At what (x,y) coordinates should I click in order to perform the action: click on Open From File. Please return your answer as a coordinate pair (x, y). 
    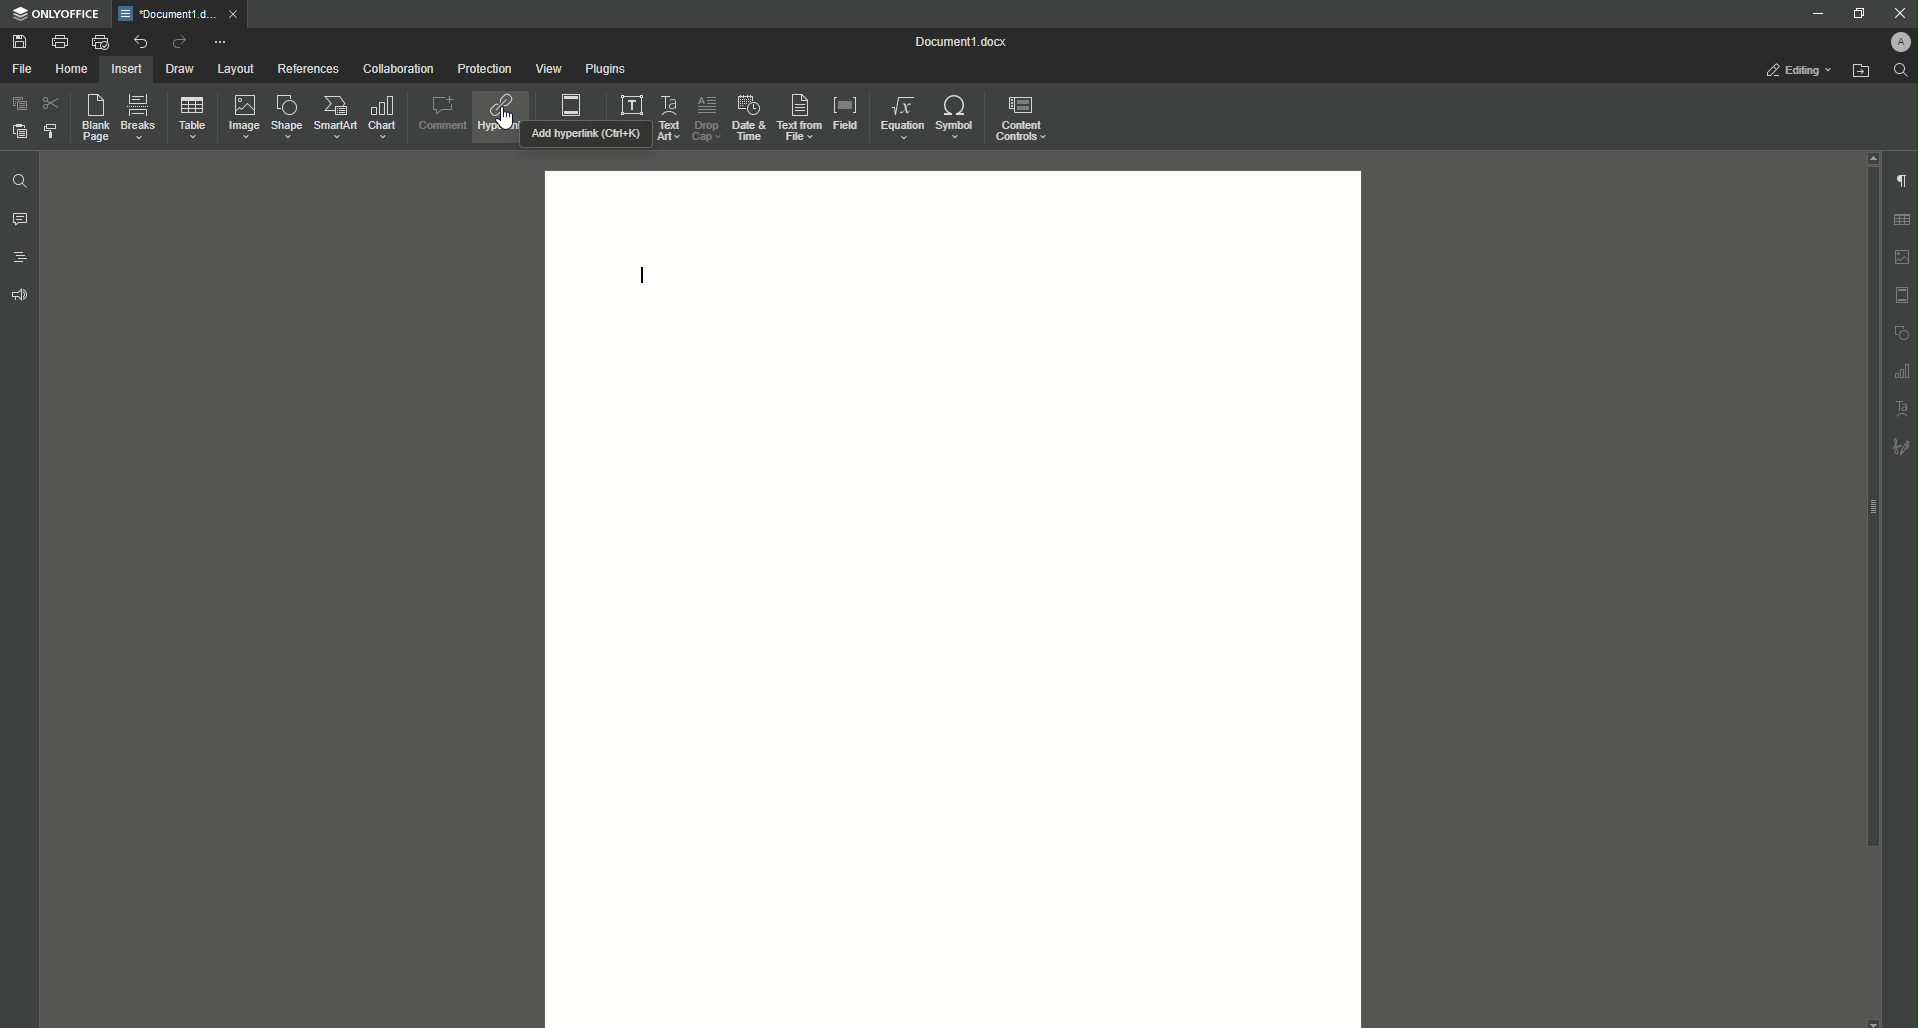
    Looking at the image, I should click on (1861, 73).